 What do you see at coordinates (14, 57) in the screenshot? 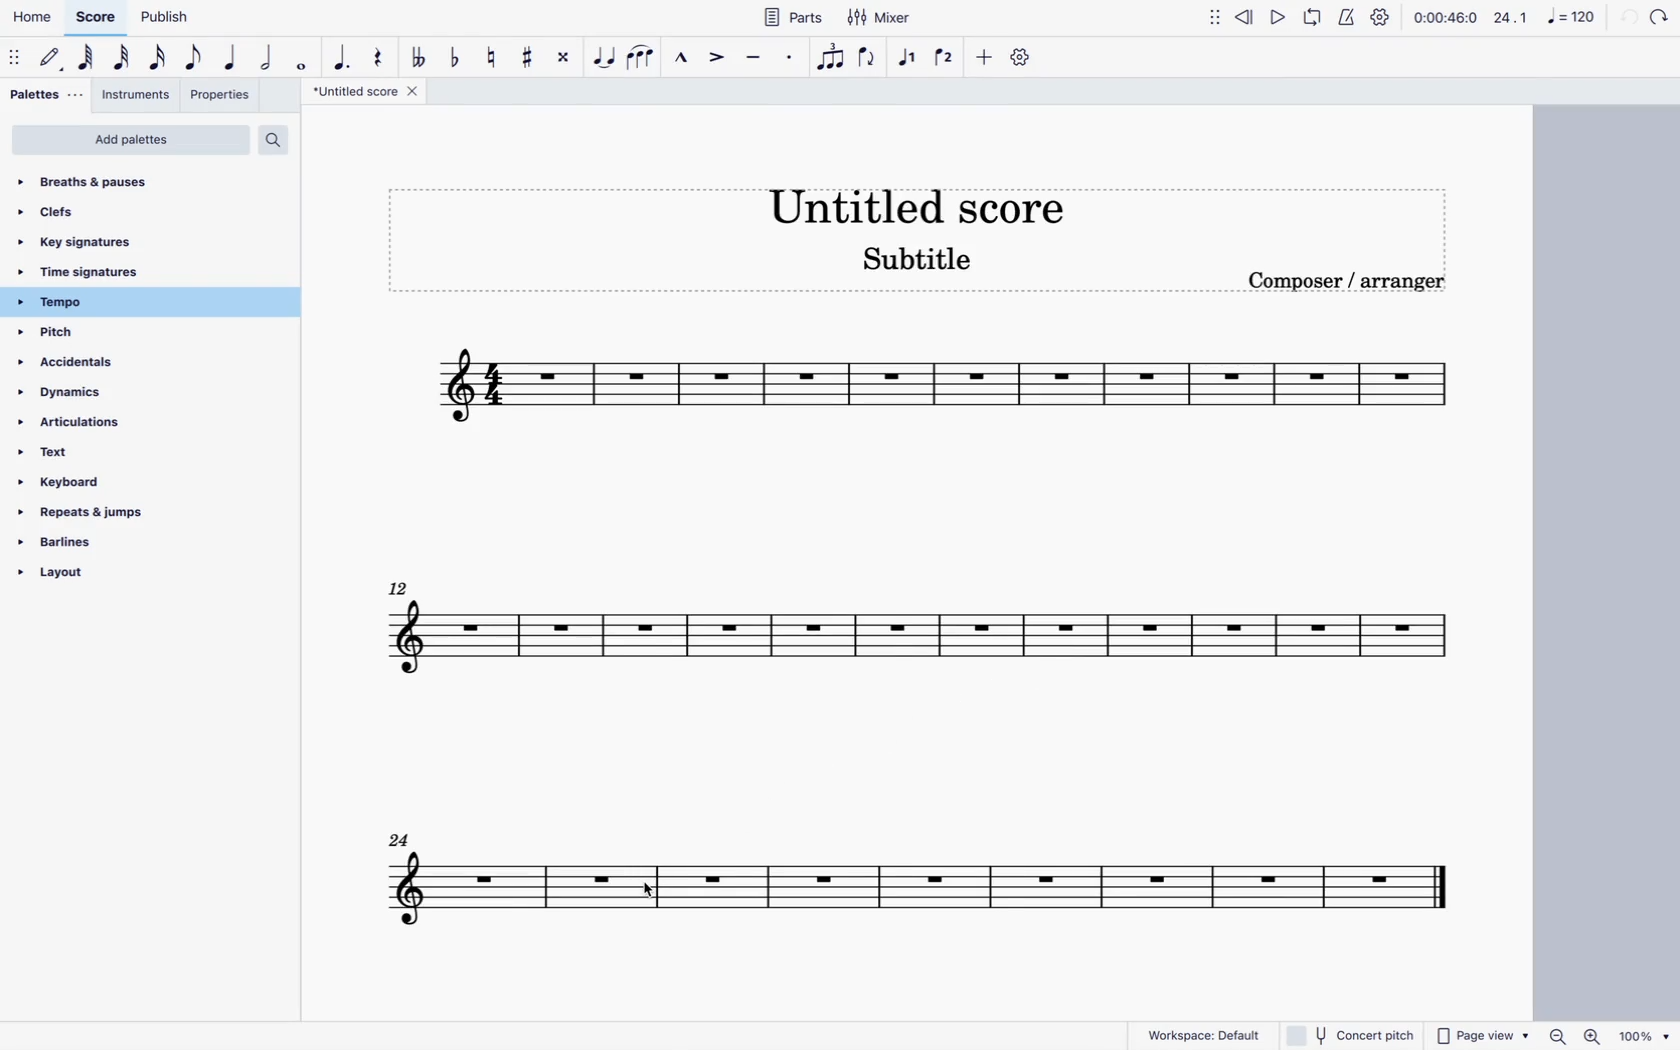
I see `move` at bounding box center [14, 57].